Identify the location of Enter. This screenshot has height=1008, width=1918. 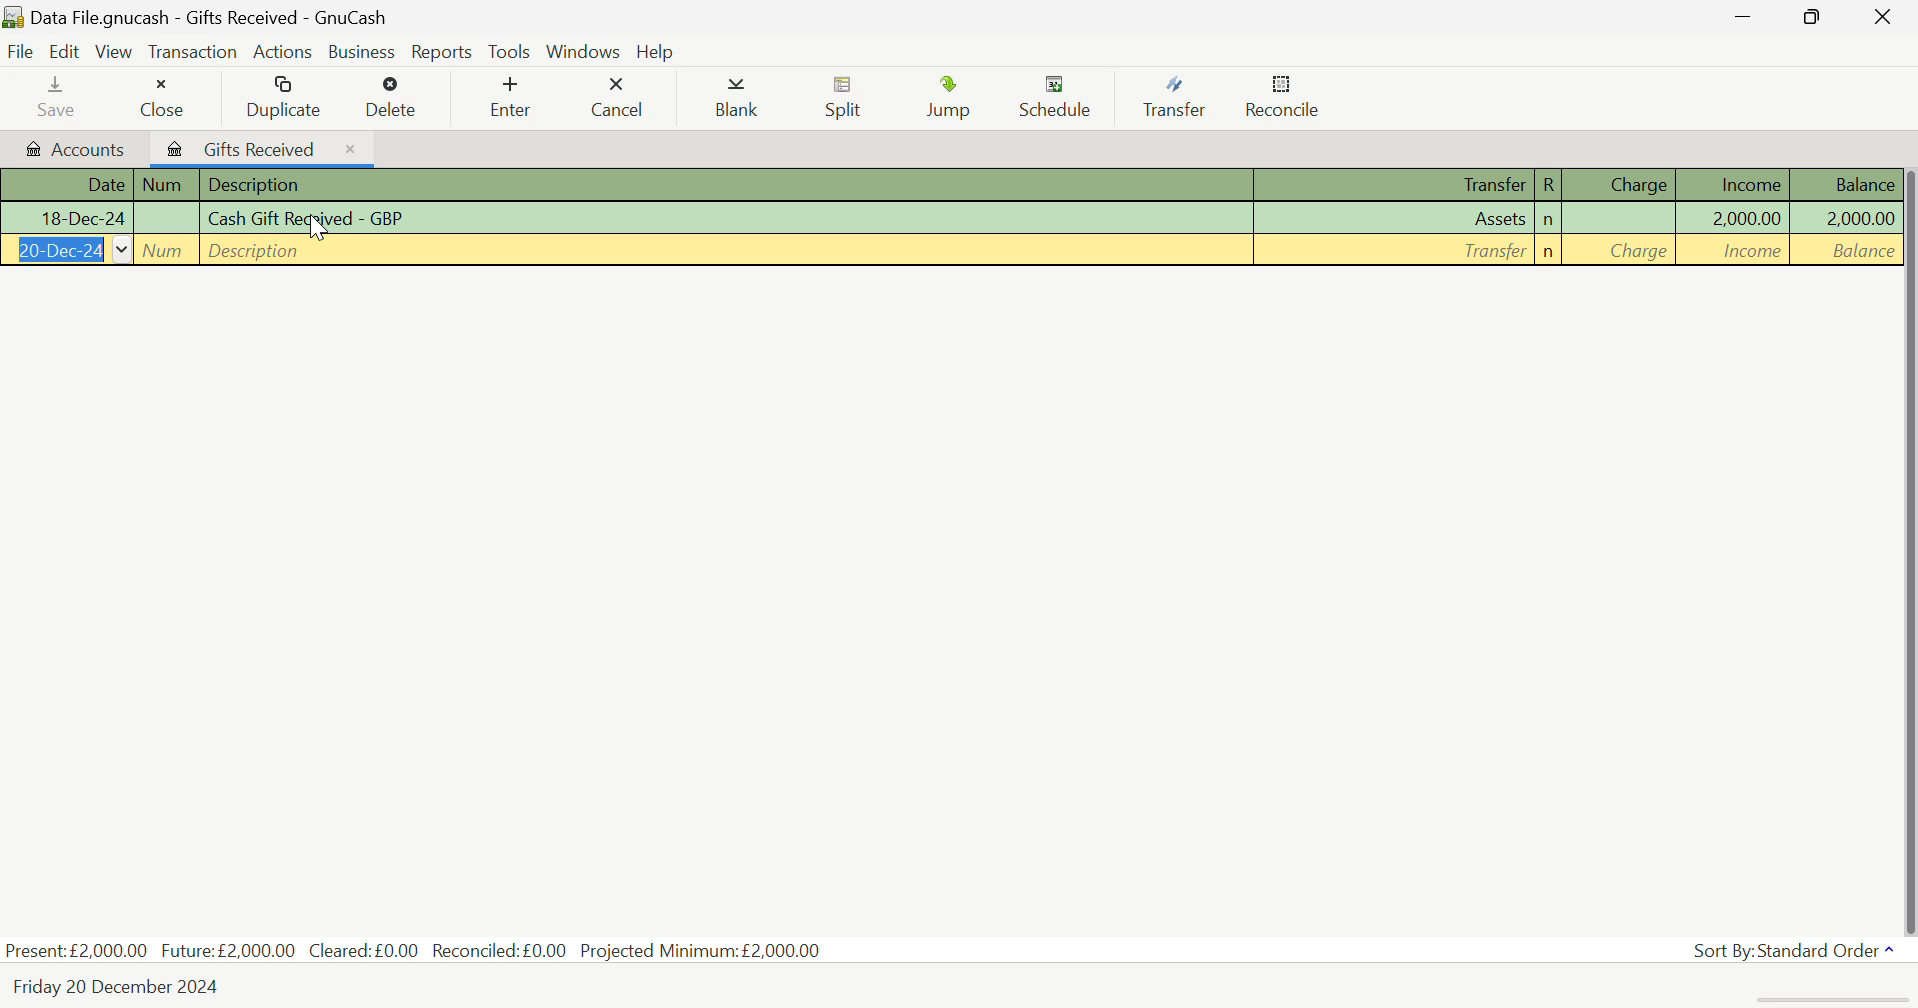
(509, 97).